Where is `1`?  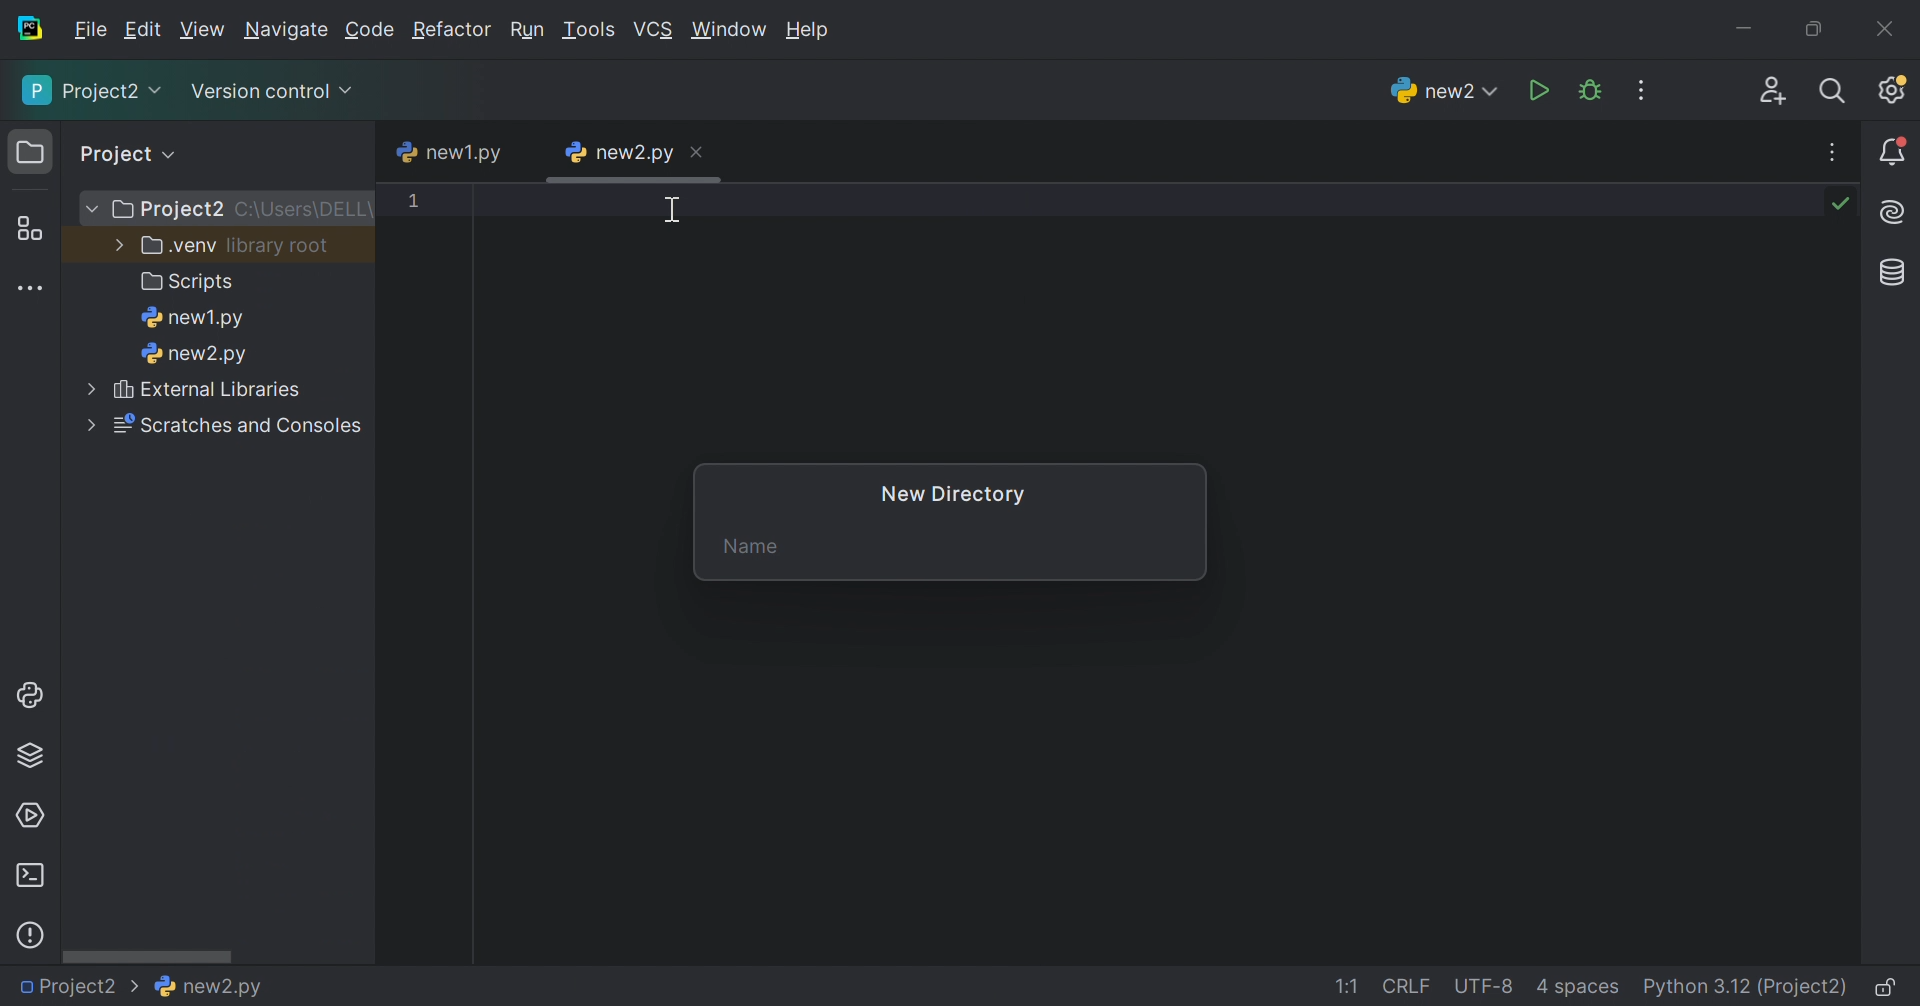
1 is located at coordinates (423, 209).